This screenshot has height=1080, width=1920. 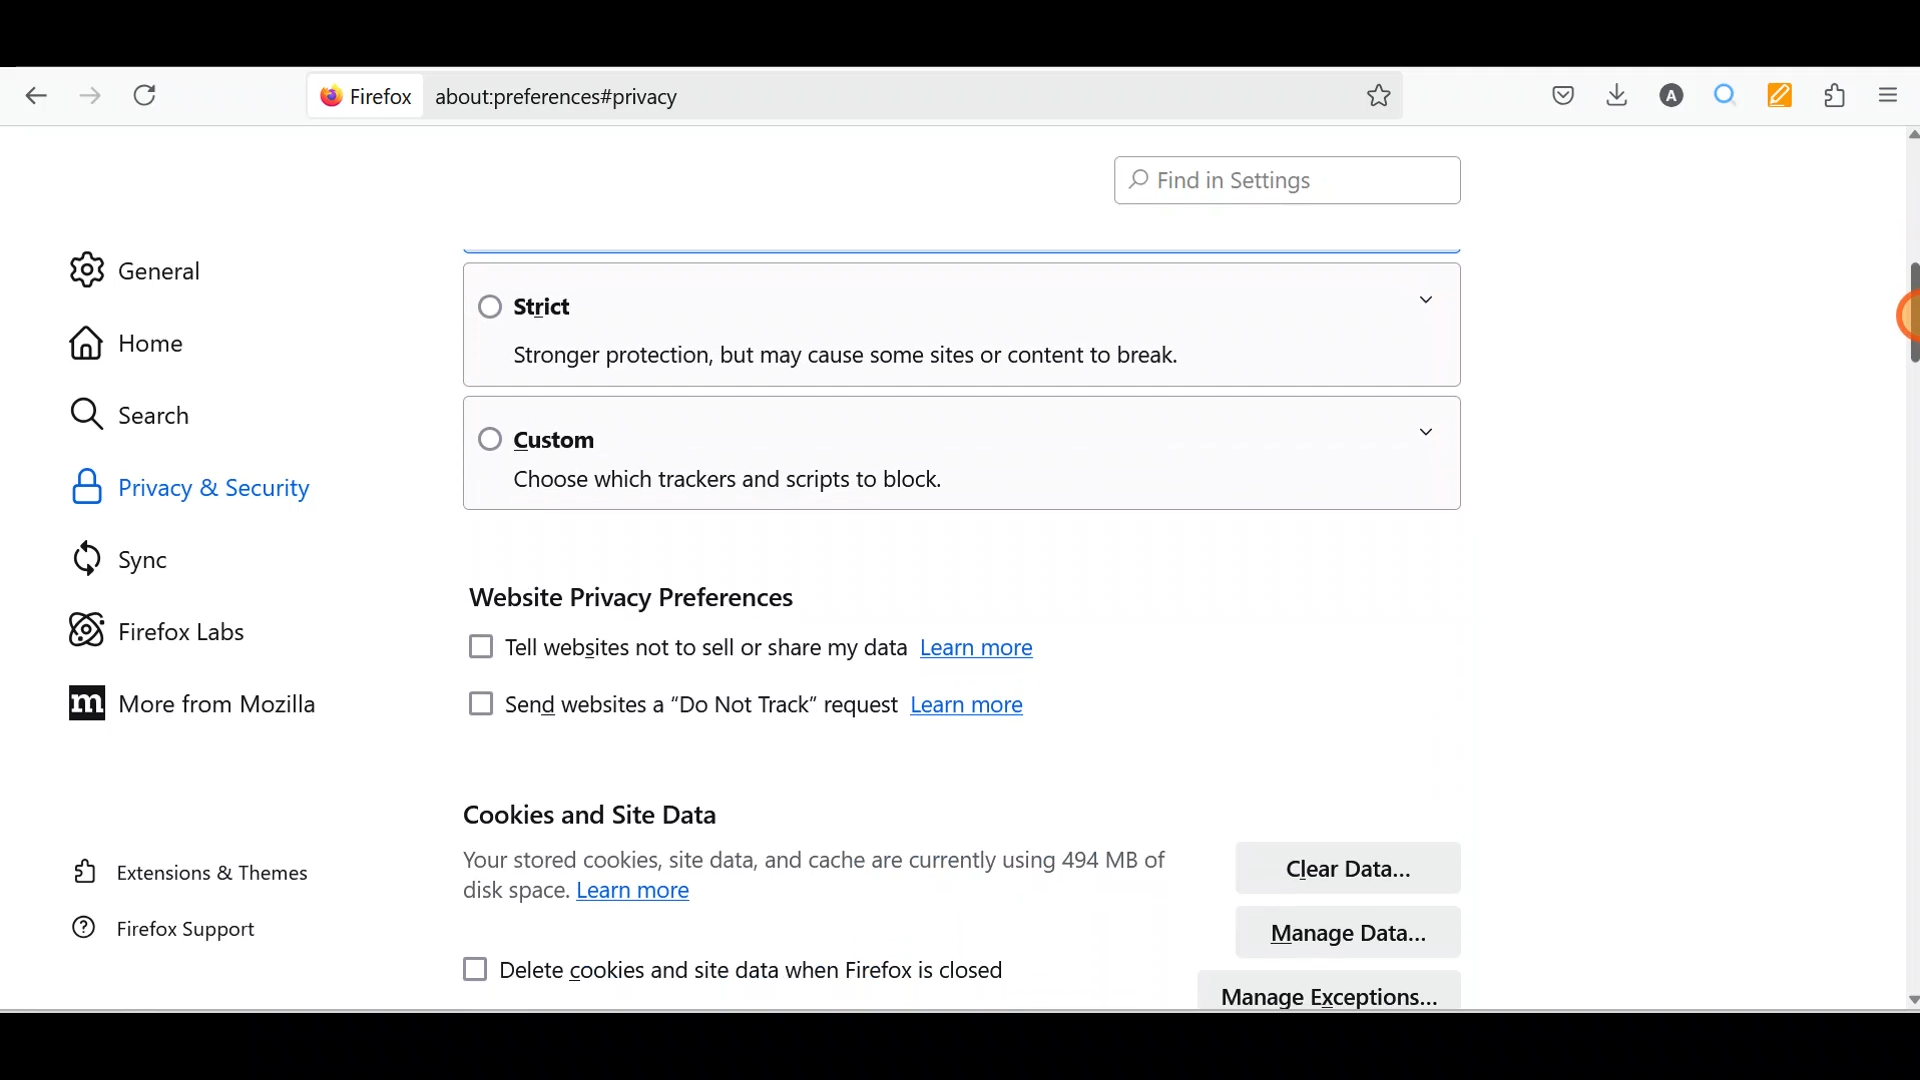 What do you see at coordinates (1619, 93) in the screenshot?
I see `Downloads` at bounding box center [1619, 93].